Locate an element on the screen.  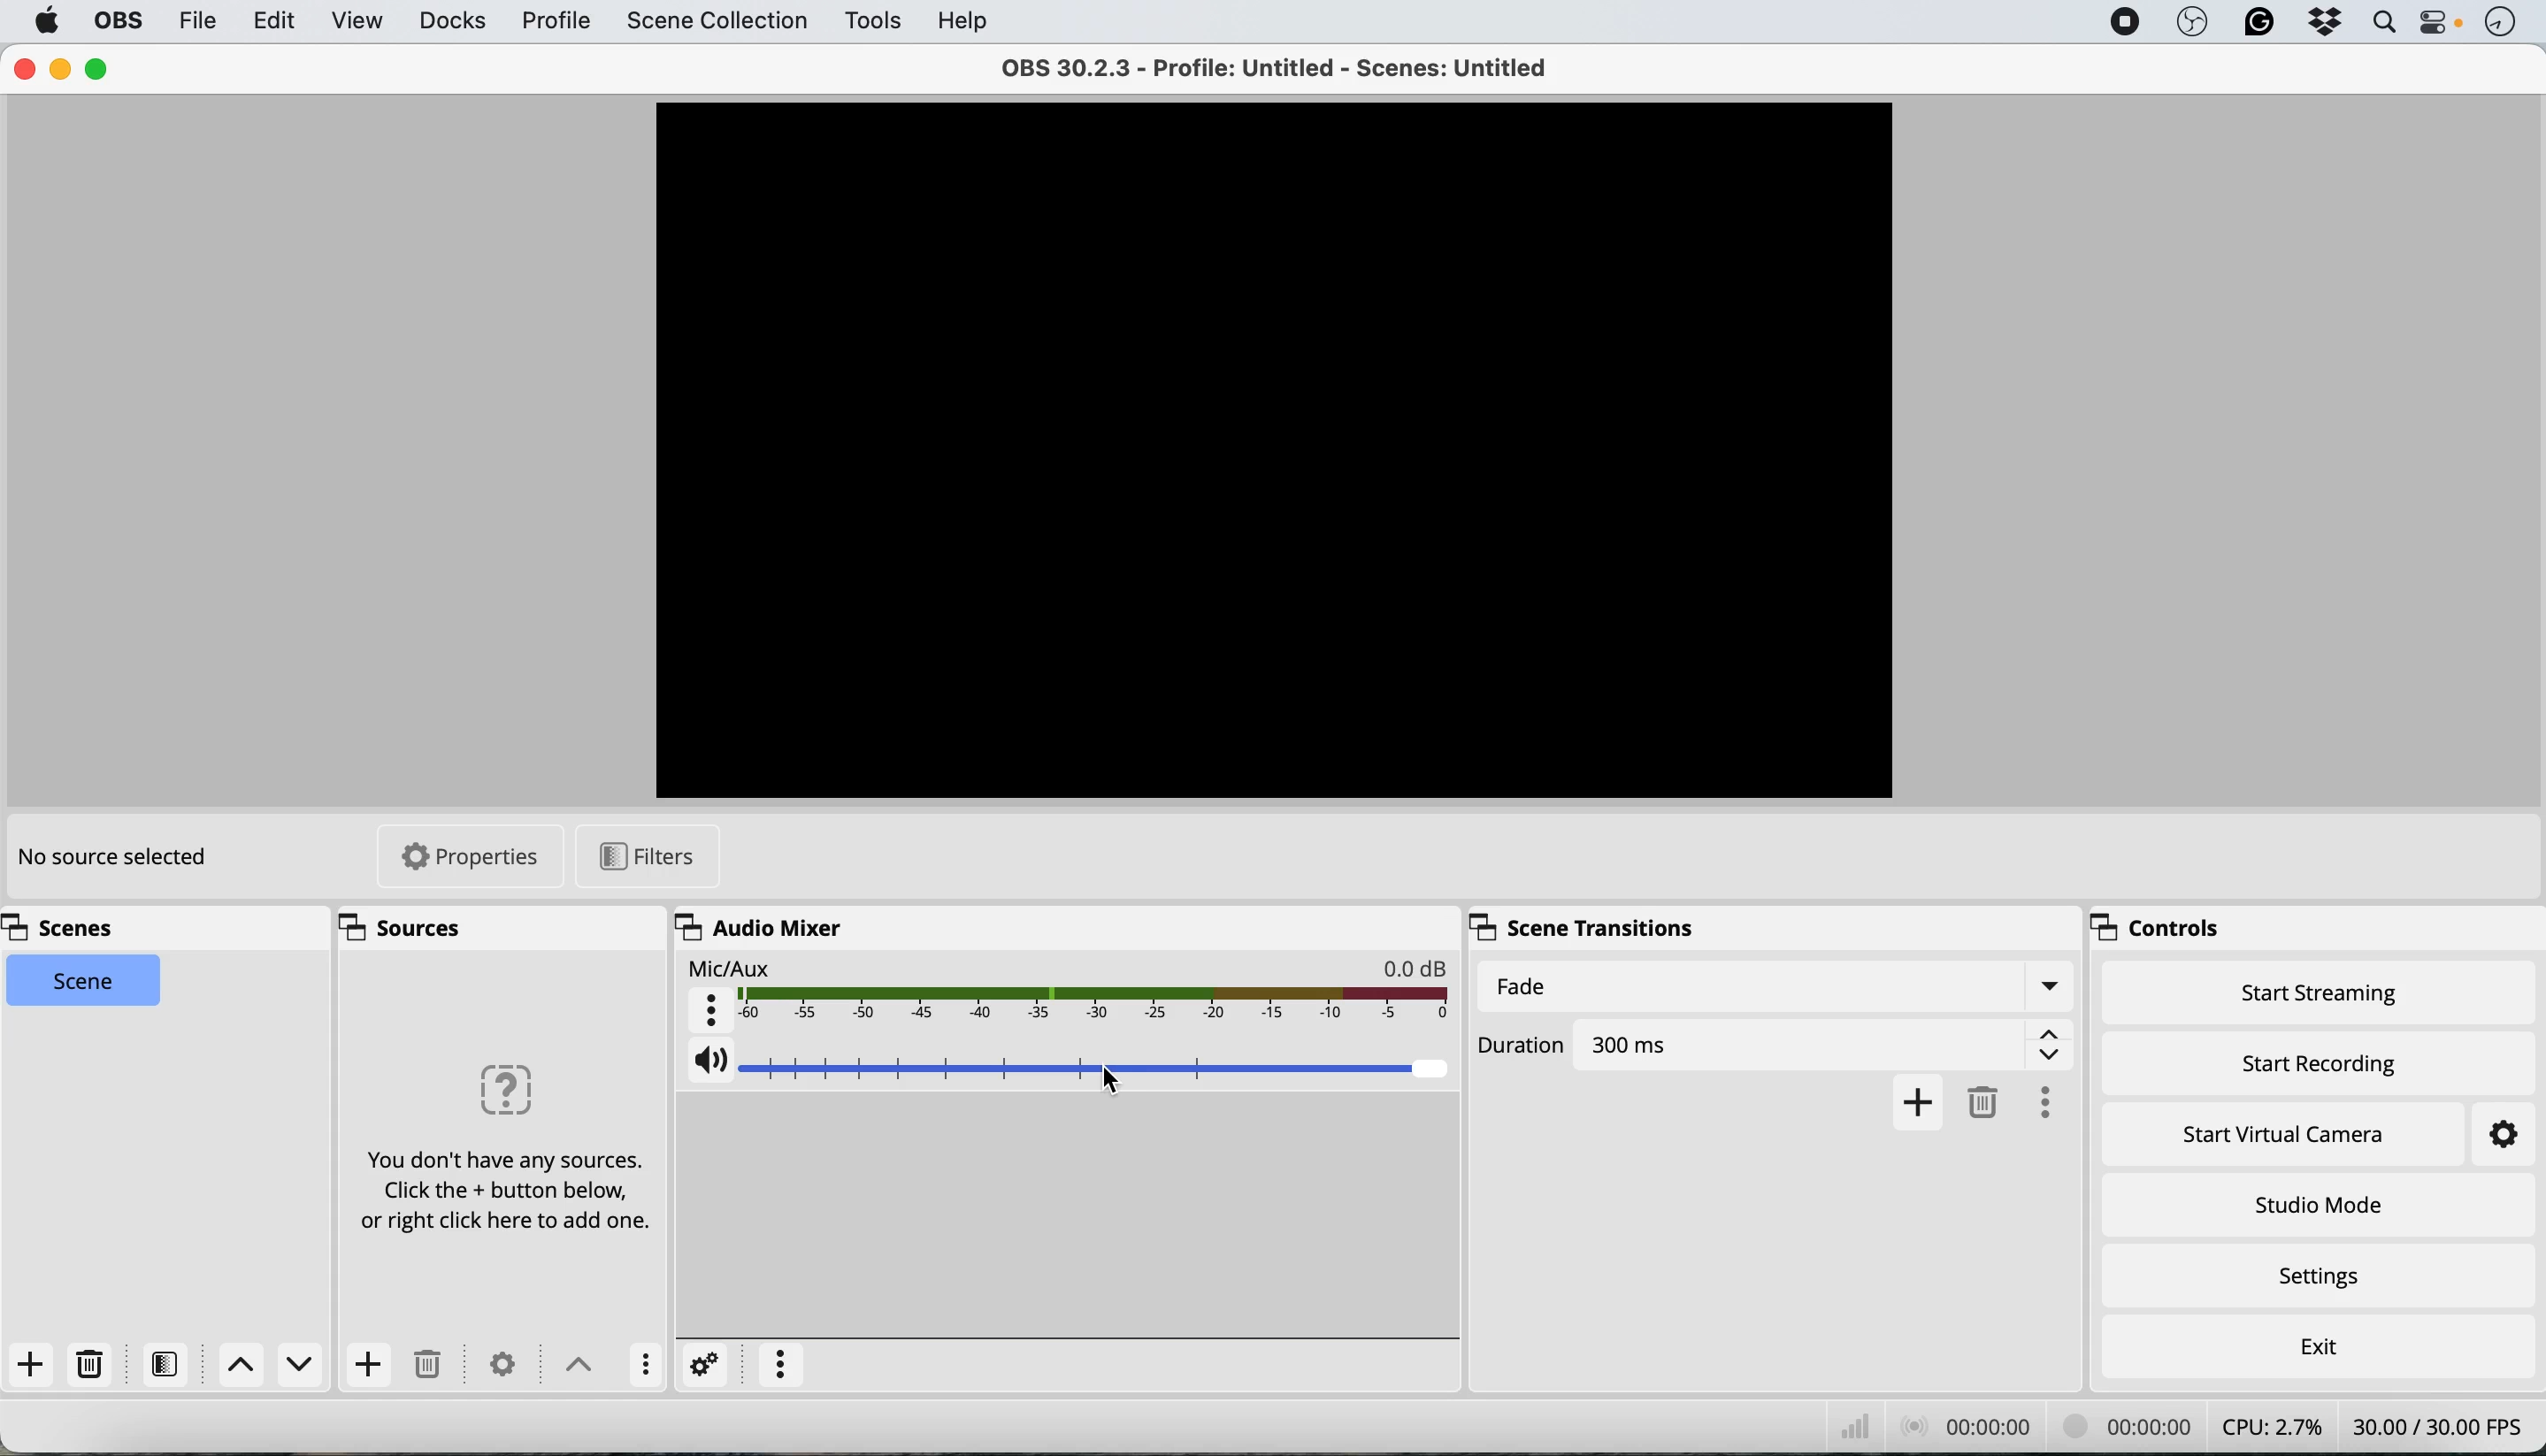
properties is located at coordinates (472, 857).